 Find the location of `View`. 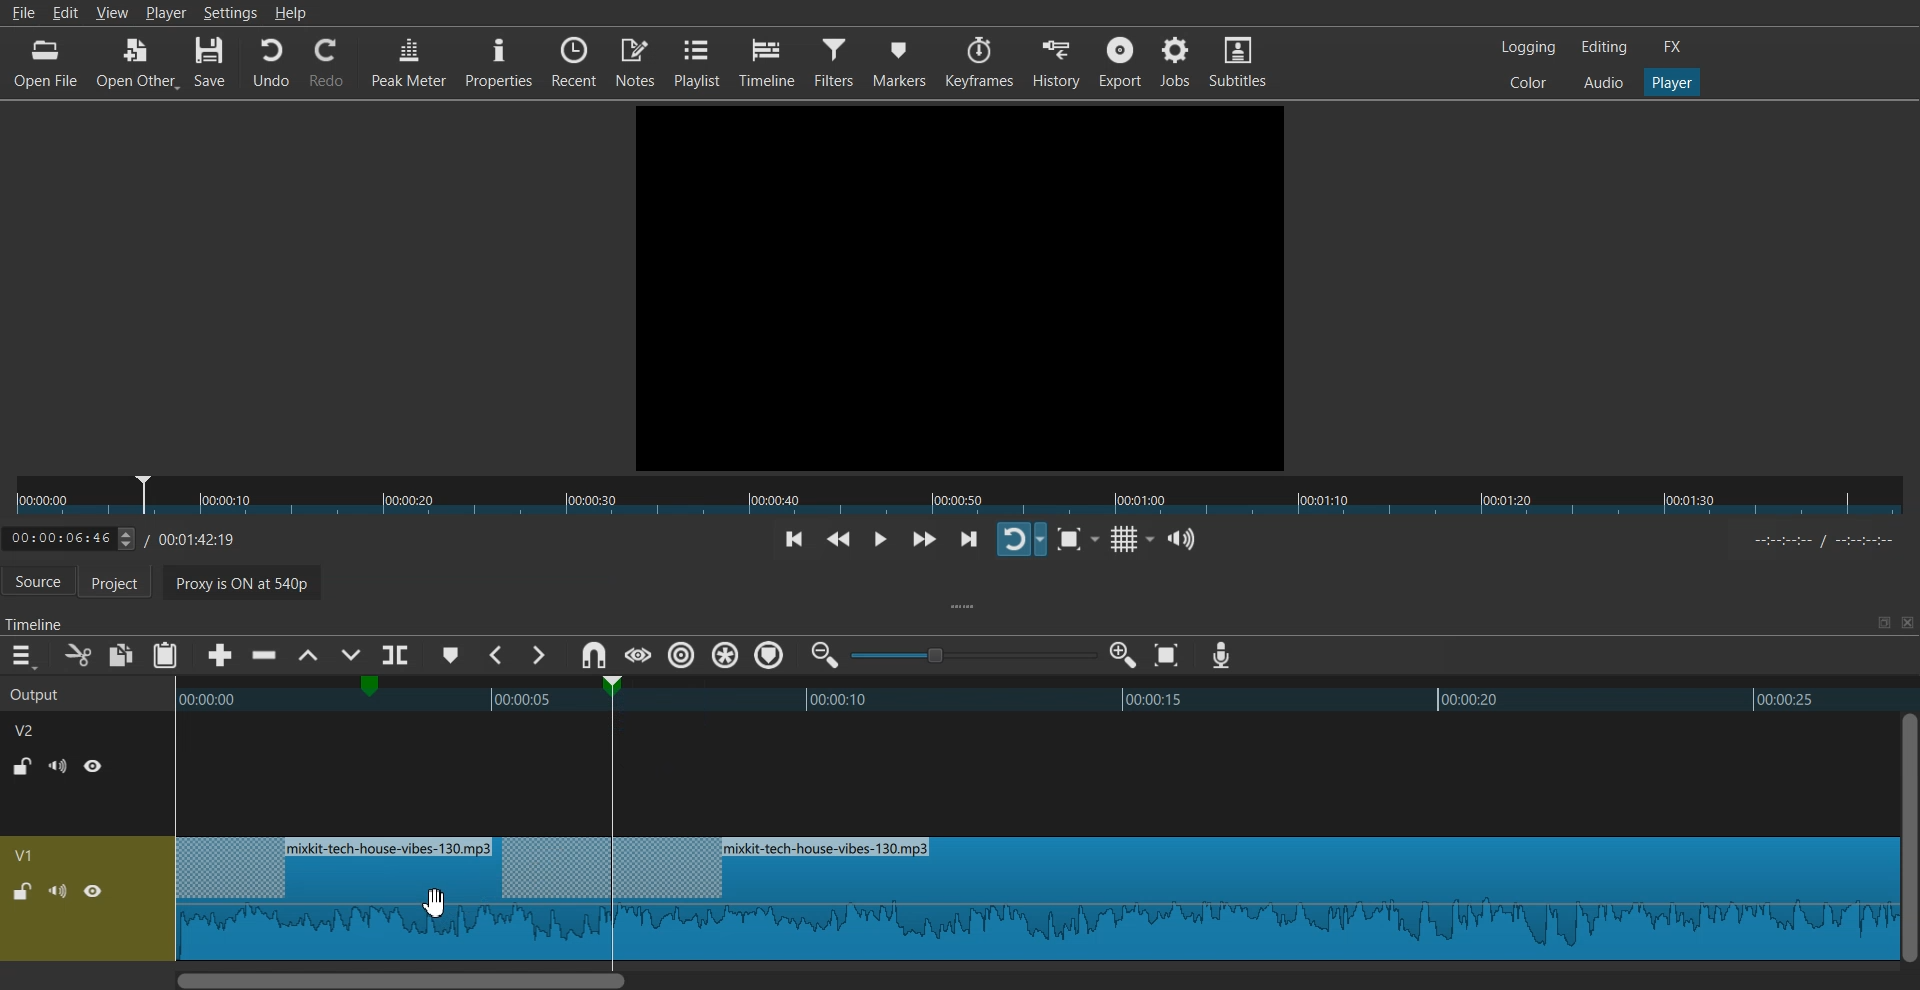

View is located at coordinates (112, 15).